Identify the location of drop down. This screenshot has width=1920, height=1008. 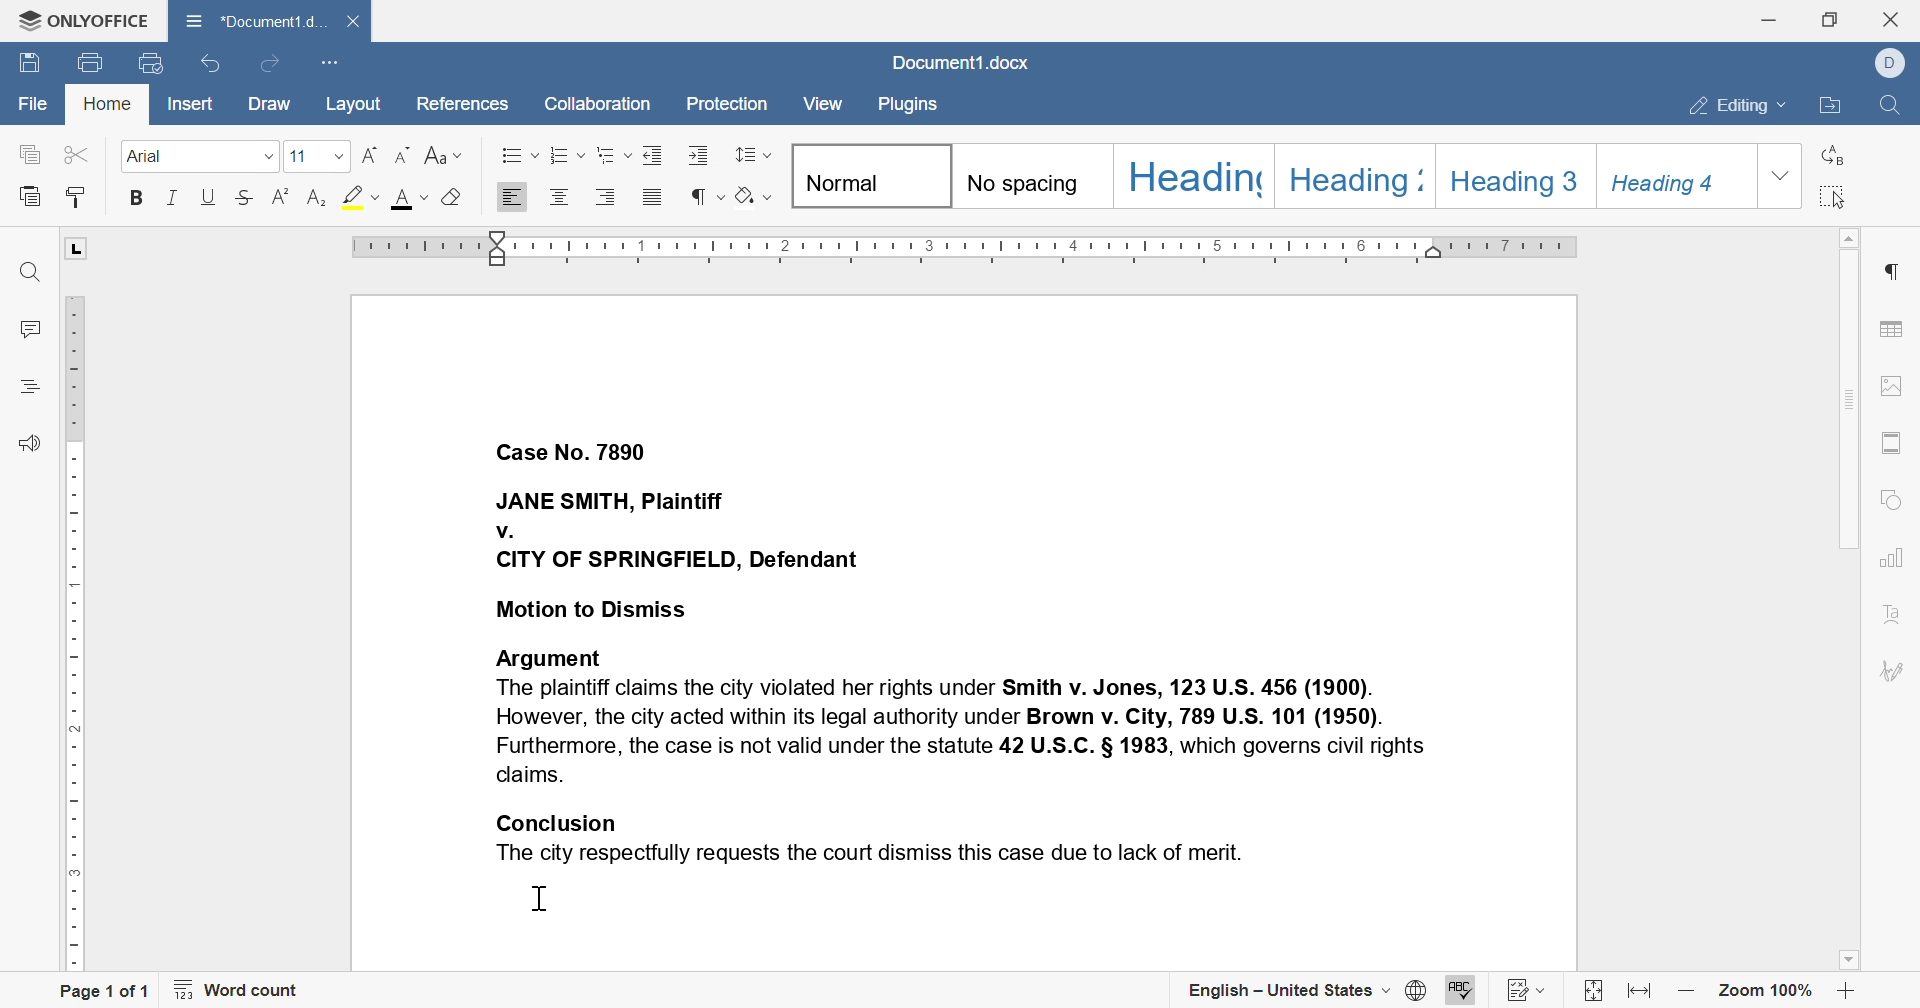
(1781, 175).